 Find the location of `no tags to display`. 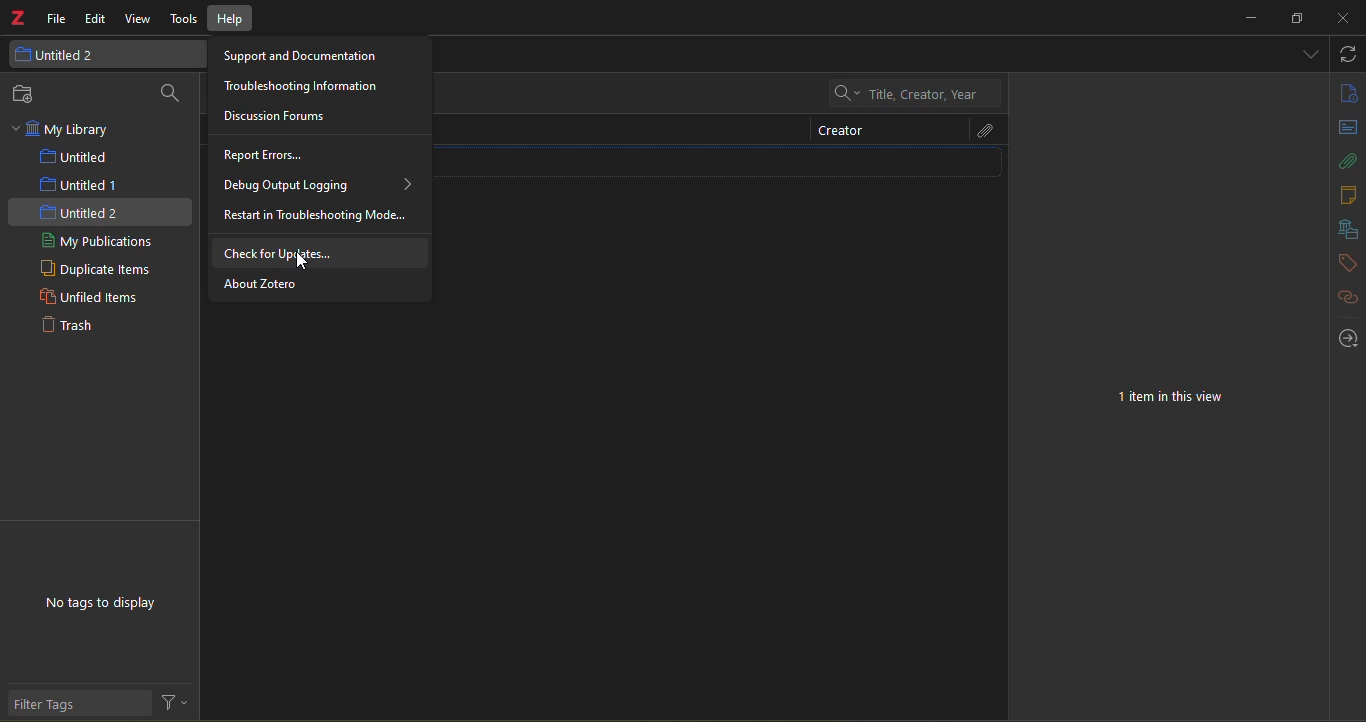

no tags to display is located at coordinates (103, 602).